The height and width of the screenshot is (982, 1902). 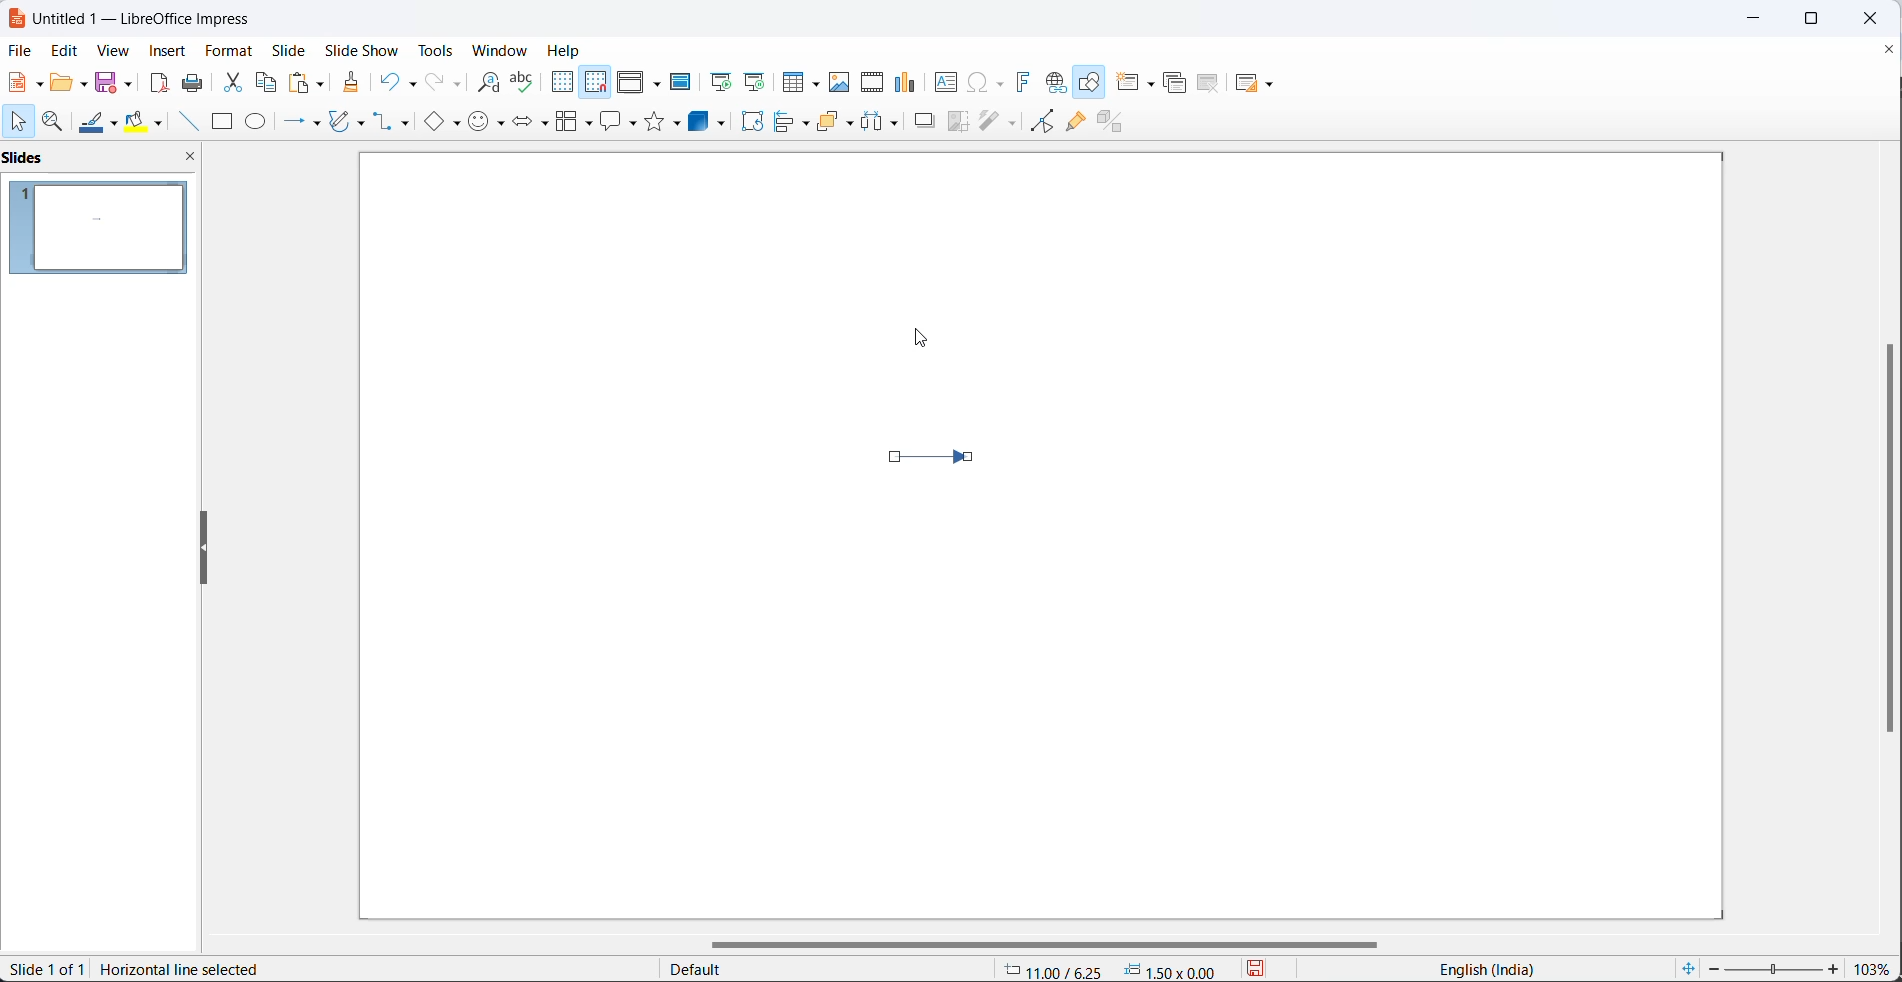 I want to click on toggle extrusion, so click(x=1116, y=121).